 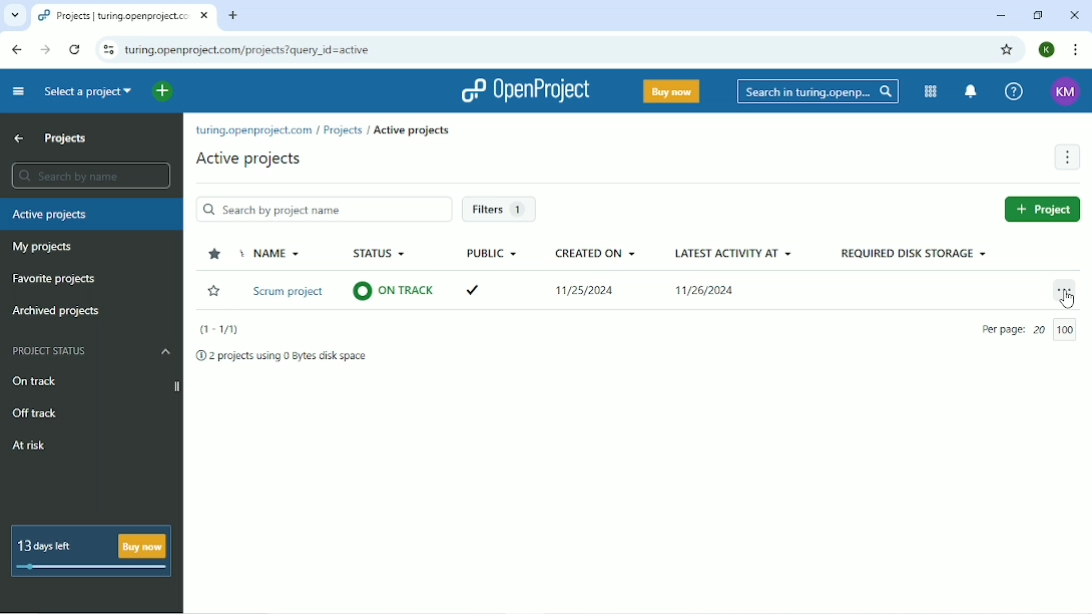 What do you see at coordinates (1032, 331) in the screenshot?
I see `Per page: 20/100` at bounding box center [1032, 331].